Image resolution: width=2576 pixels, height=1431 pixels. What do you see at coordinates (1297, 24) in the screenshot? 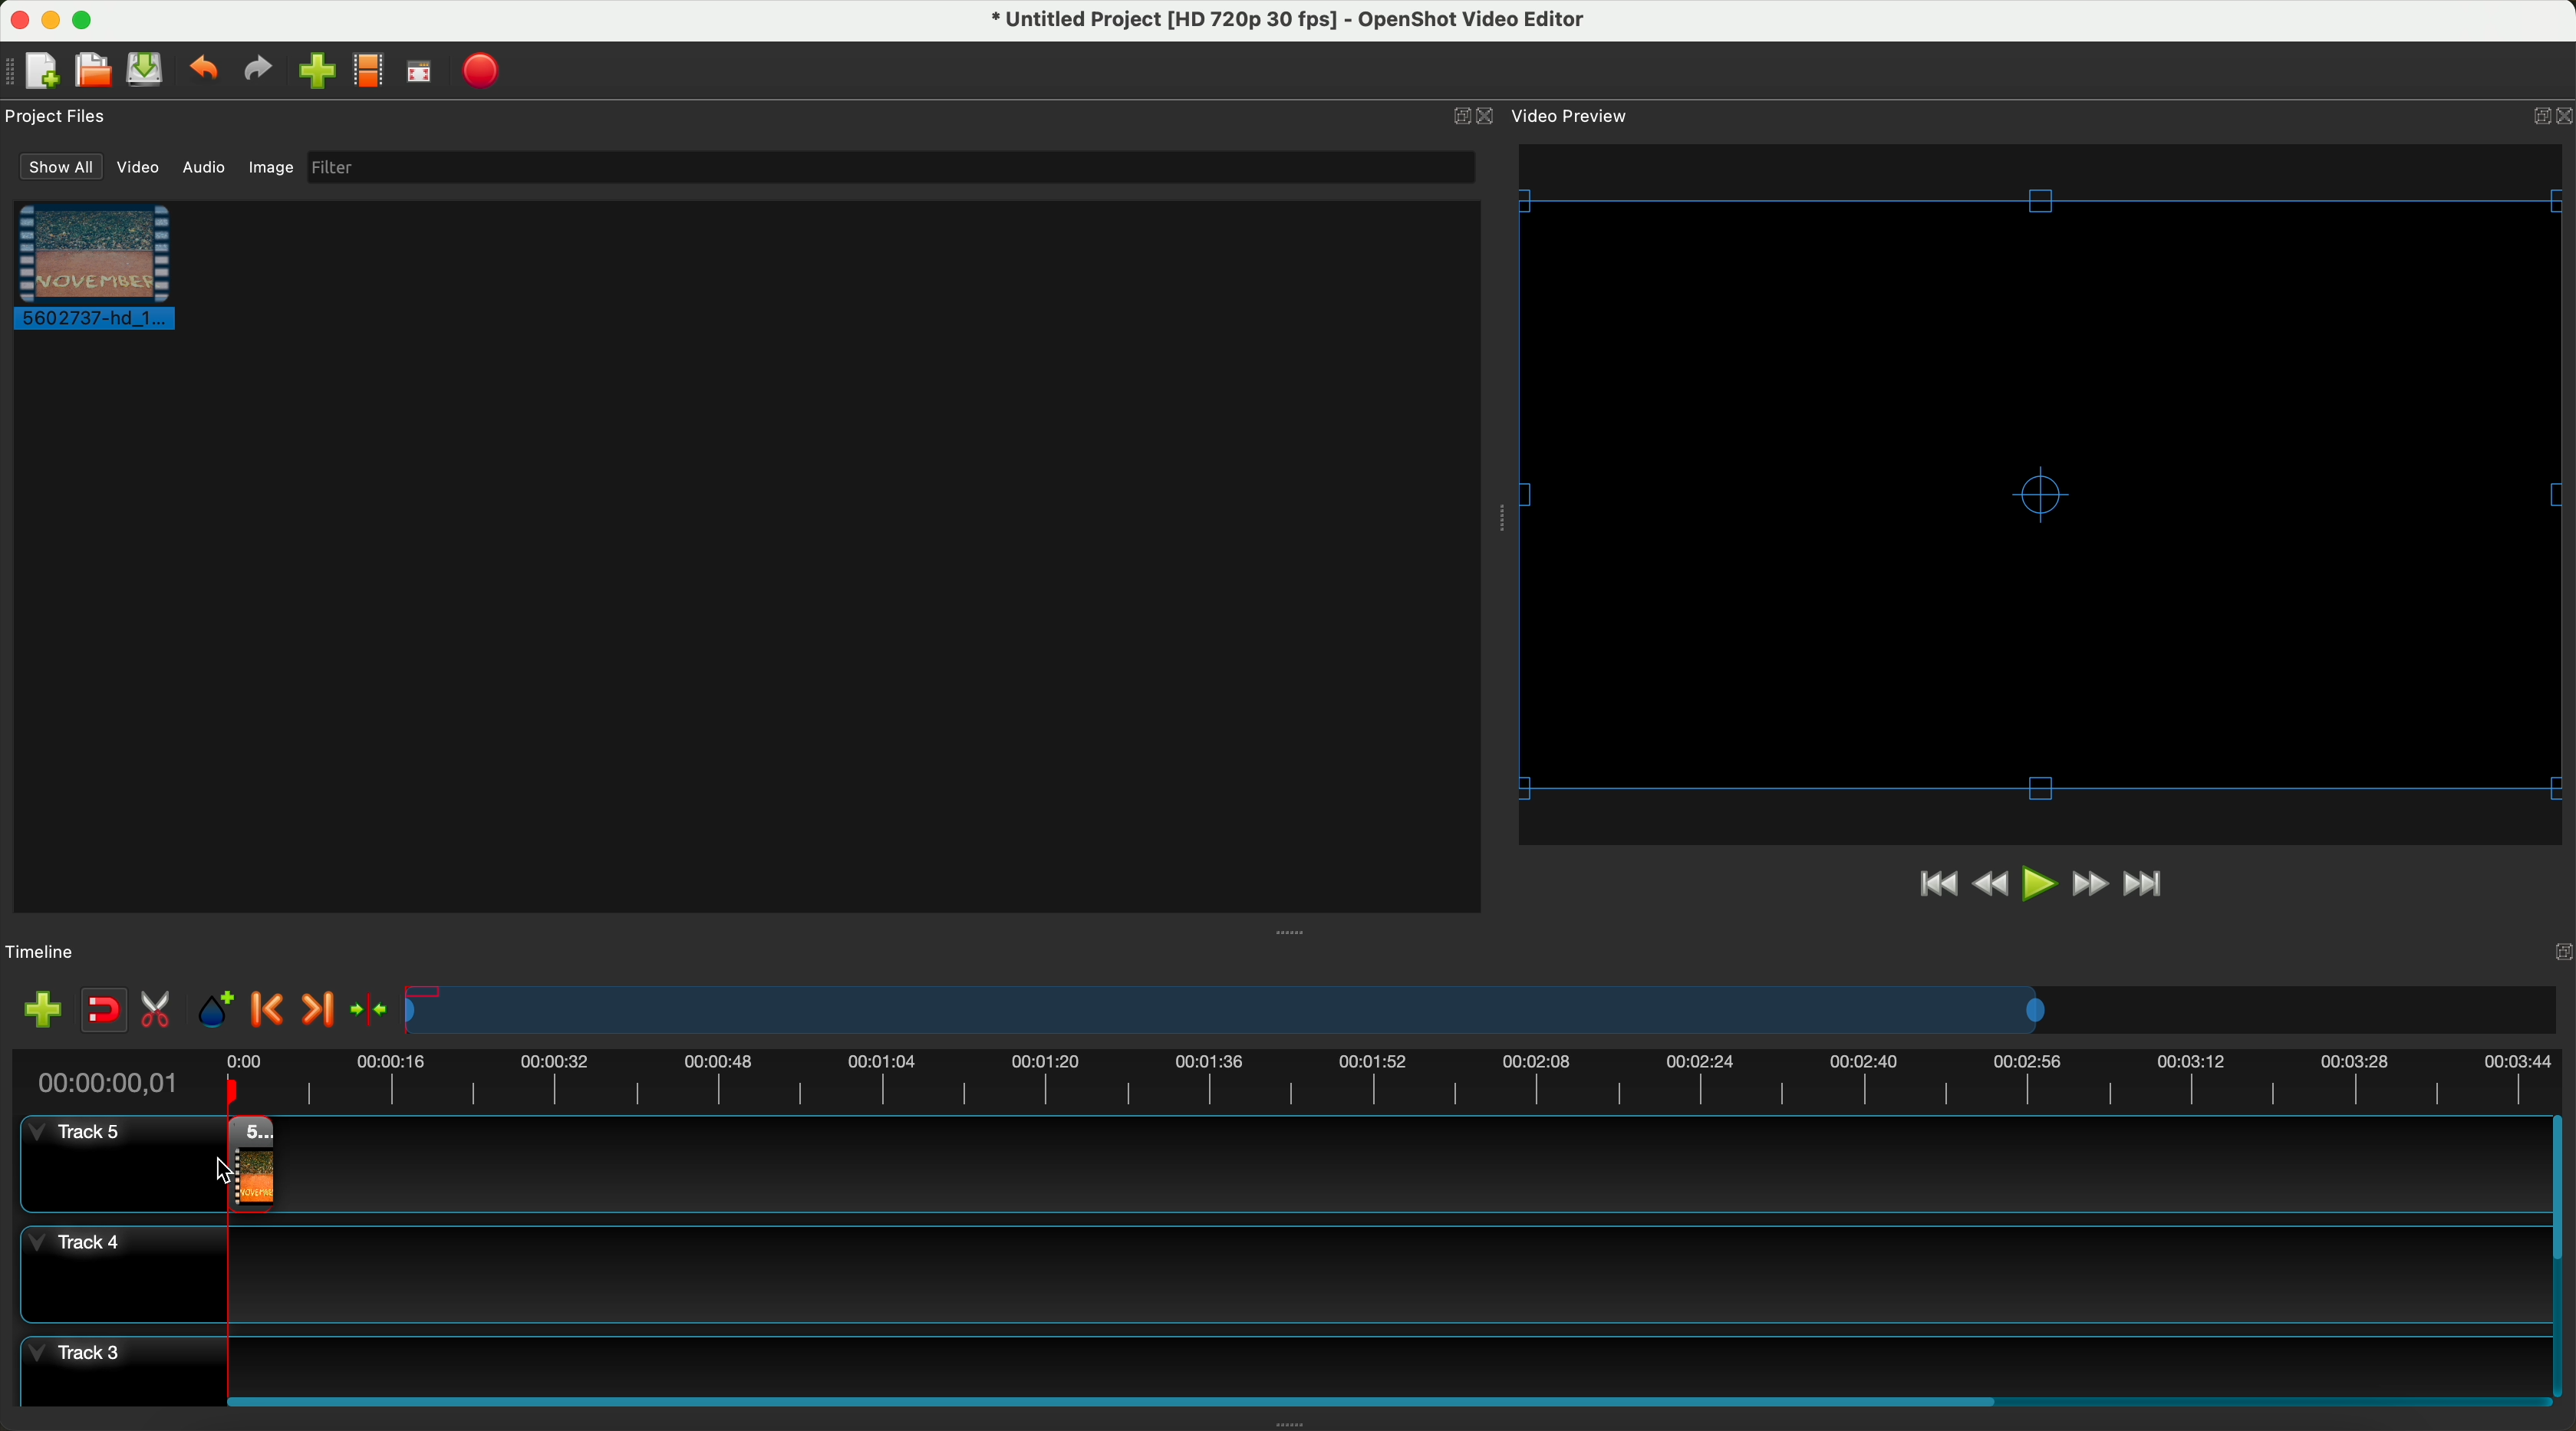
I see `file name` at bounding box center [1297, 24].